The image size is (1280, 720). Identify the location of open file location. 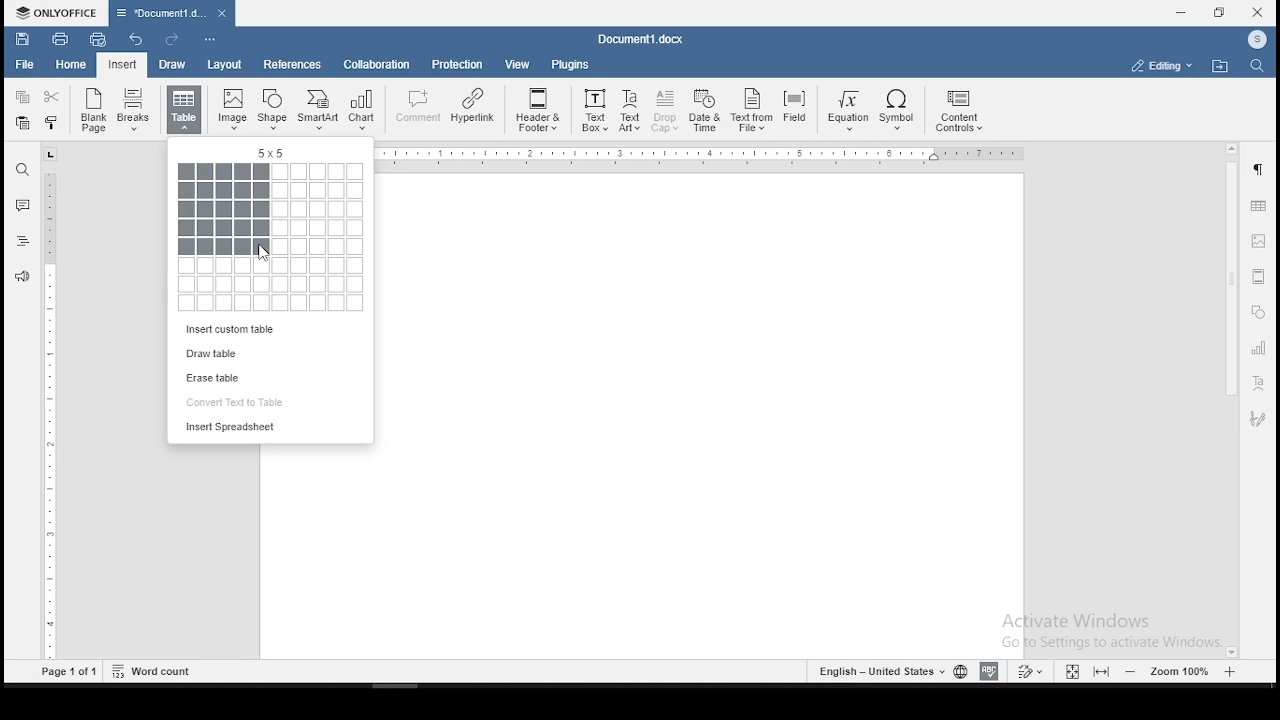
(1220, 66).